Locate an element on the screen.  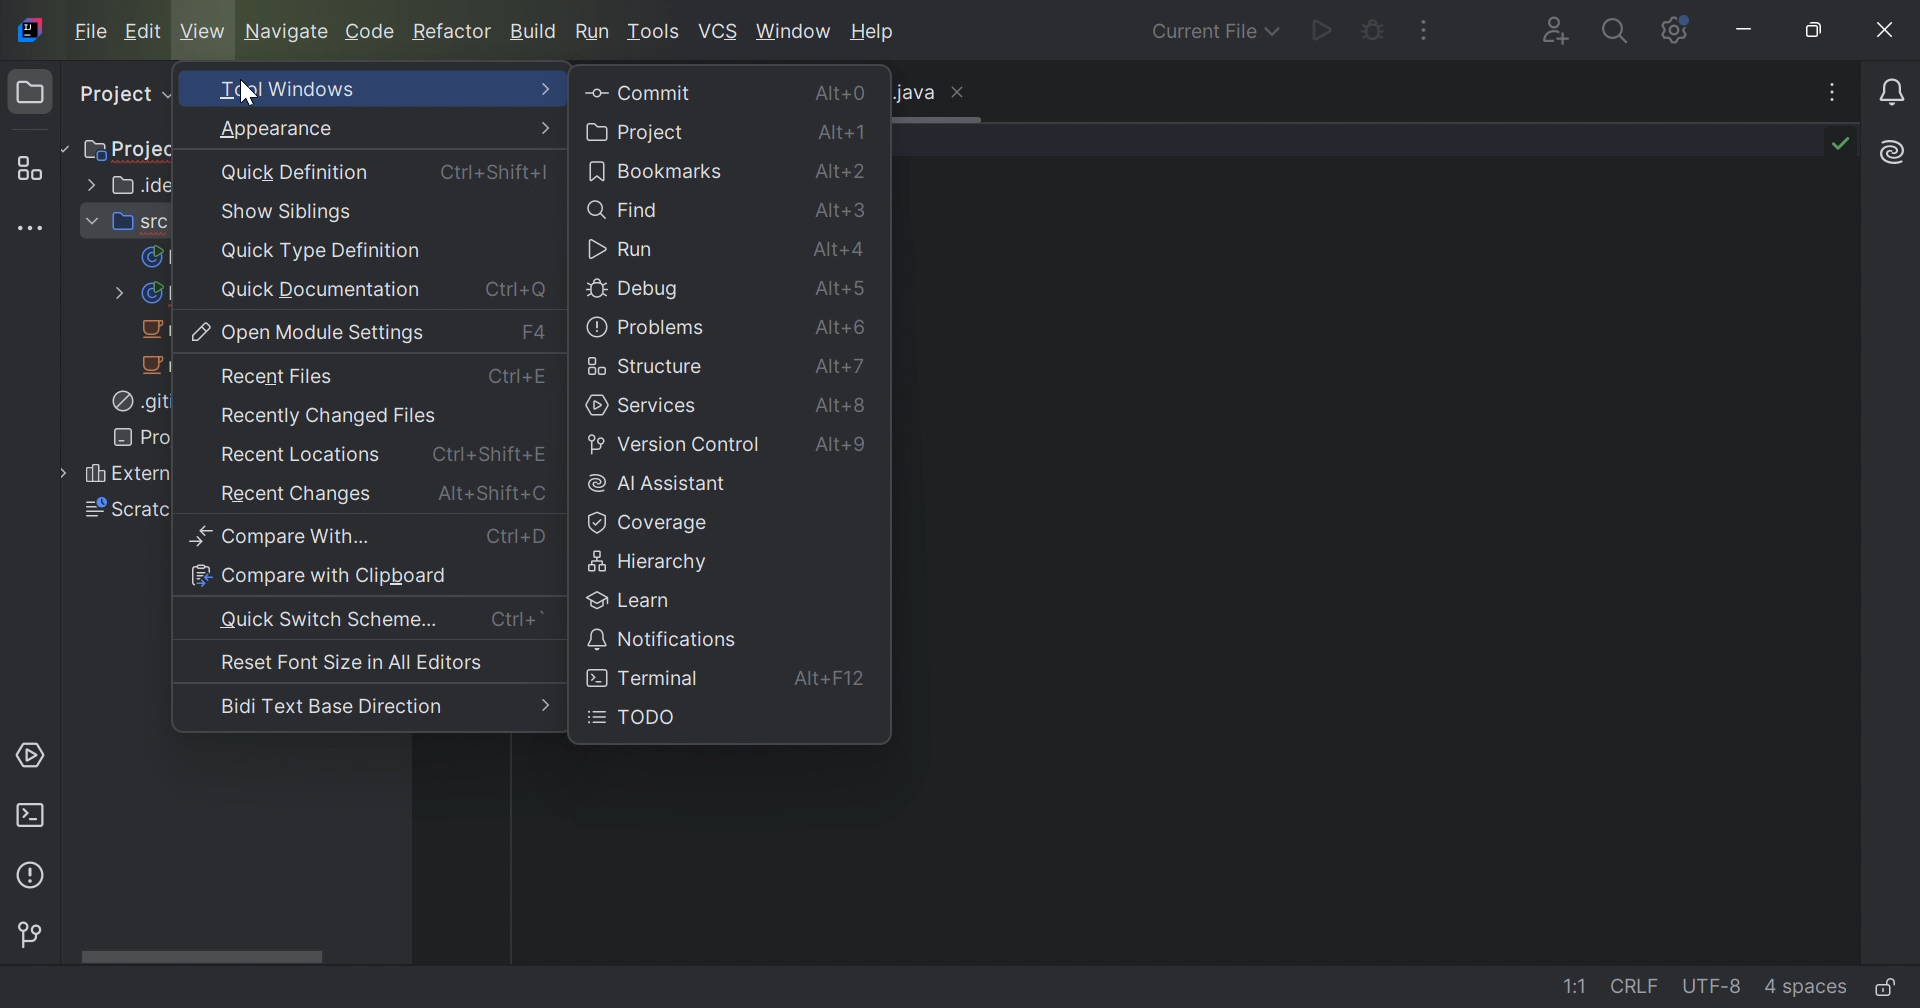
Find is located at coordinates (628, 215).